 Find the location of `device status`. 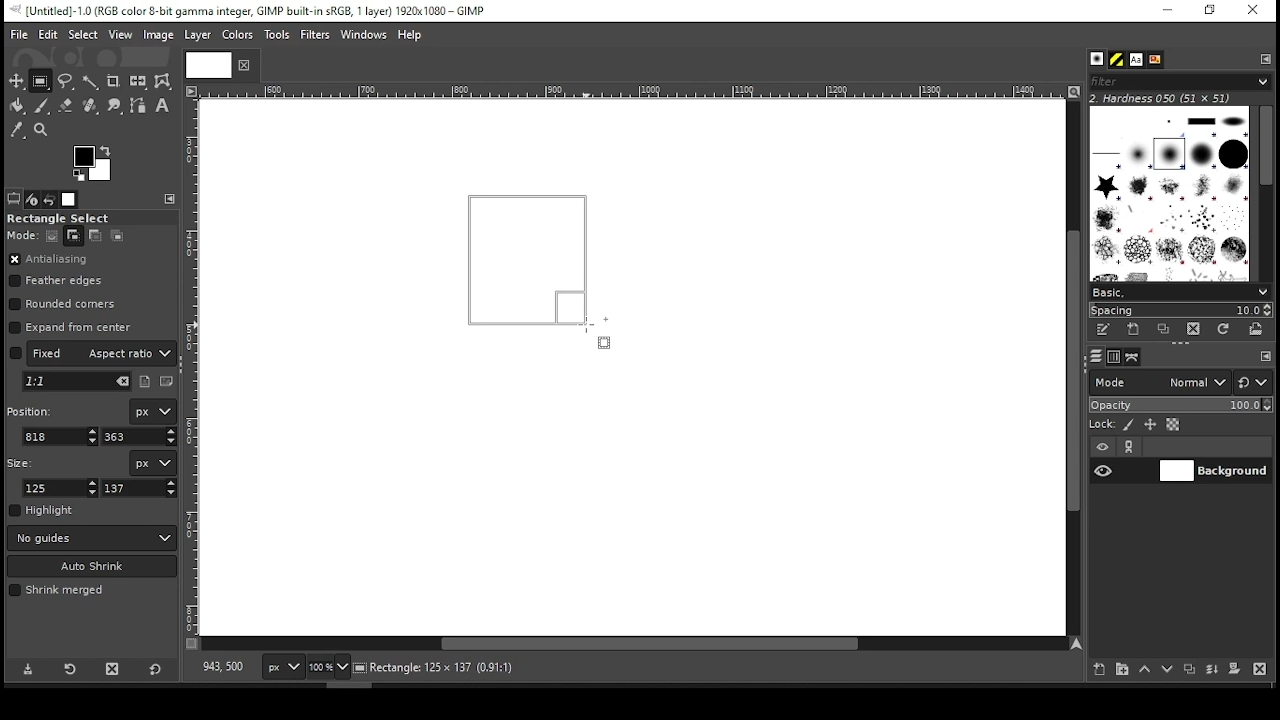

device status is located at coordinates (32, 199).